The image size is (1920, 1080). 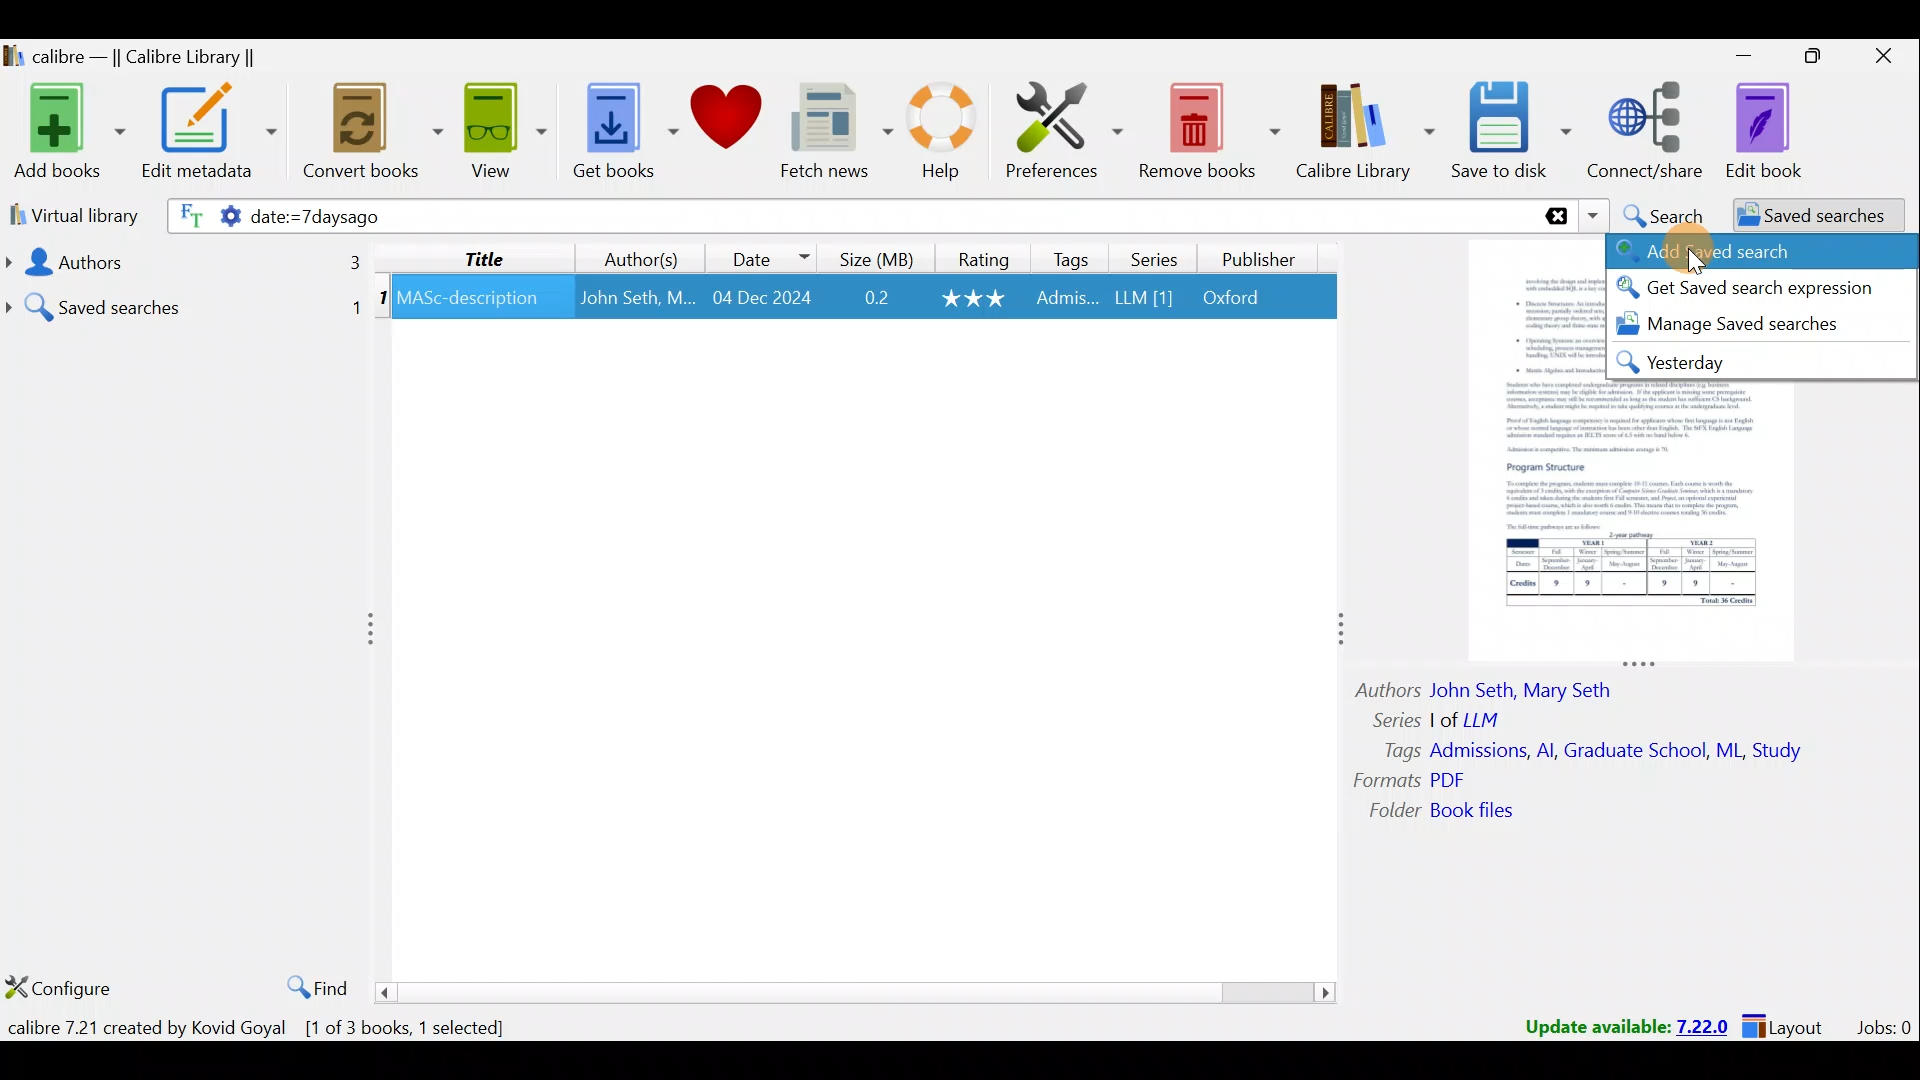 I want to click on Connect/share, so click(x=1650, y=132).